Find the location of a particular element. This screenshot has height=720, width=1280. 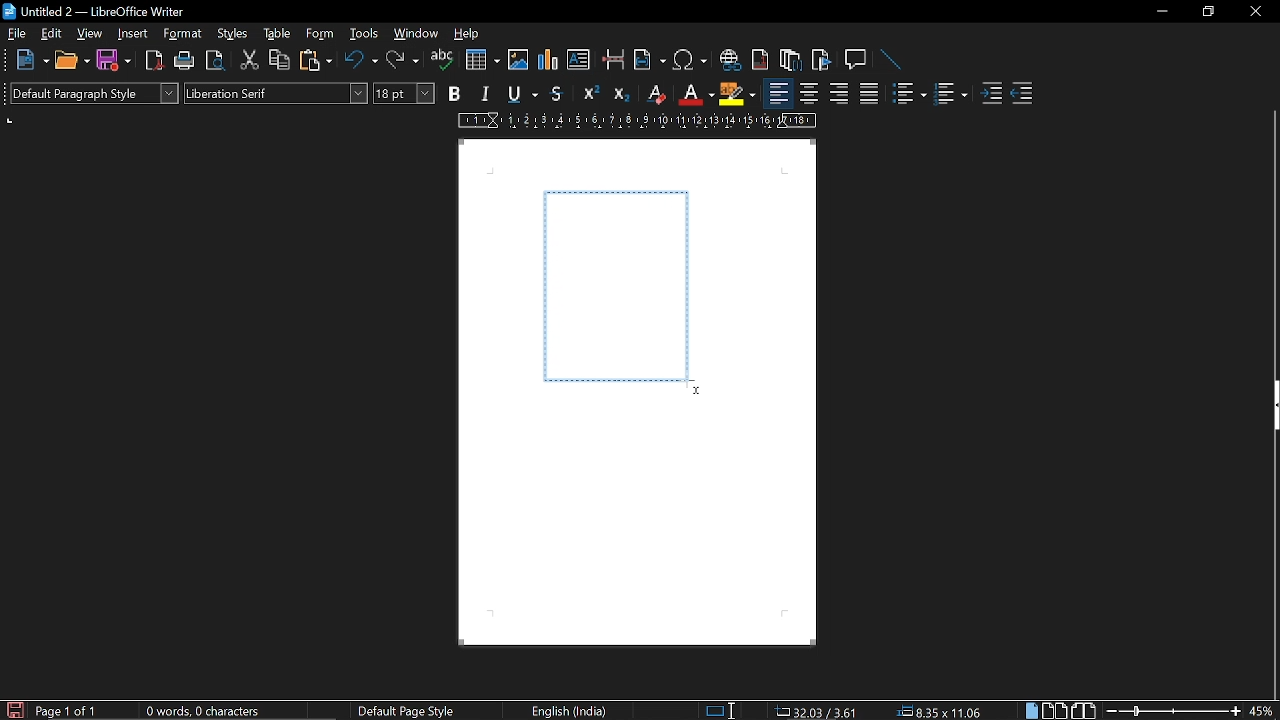

insert endnote is located at coordinates (789, 62).